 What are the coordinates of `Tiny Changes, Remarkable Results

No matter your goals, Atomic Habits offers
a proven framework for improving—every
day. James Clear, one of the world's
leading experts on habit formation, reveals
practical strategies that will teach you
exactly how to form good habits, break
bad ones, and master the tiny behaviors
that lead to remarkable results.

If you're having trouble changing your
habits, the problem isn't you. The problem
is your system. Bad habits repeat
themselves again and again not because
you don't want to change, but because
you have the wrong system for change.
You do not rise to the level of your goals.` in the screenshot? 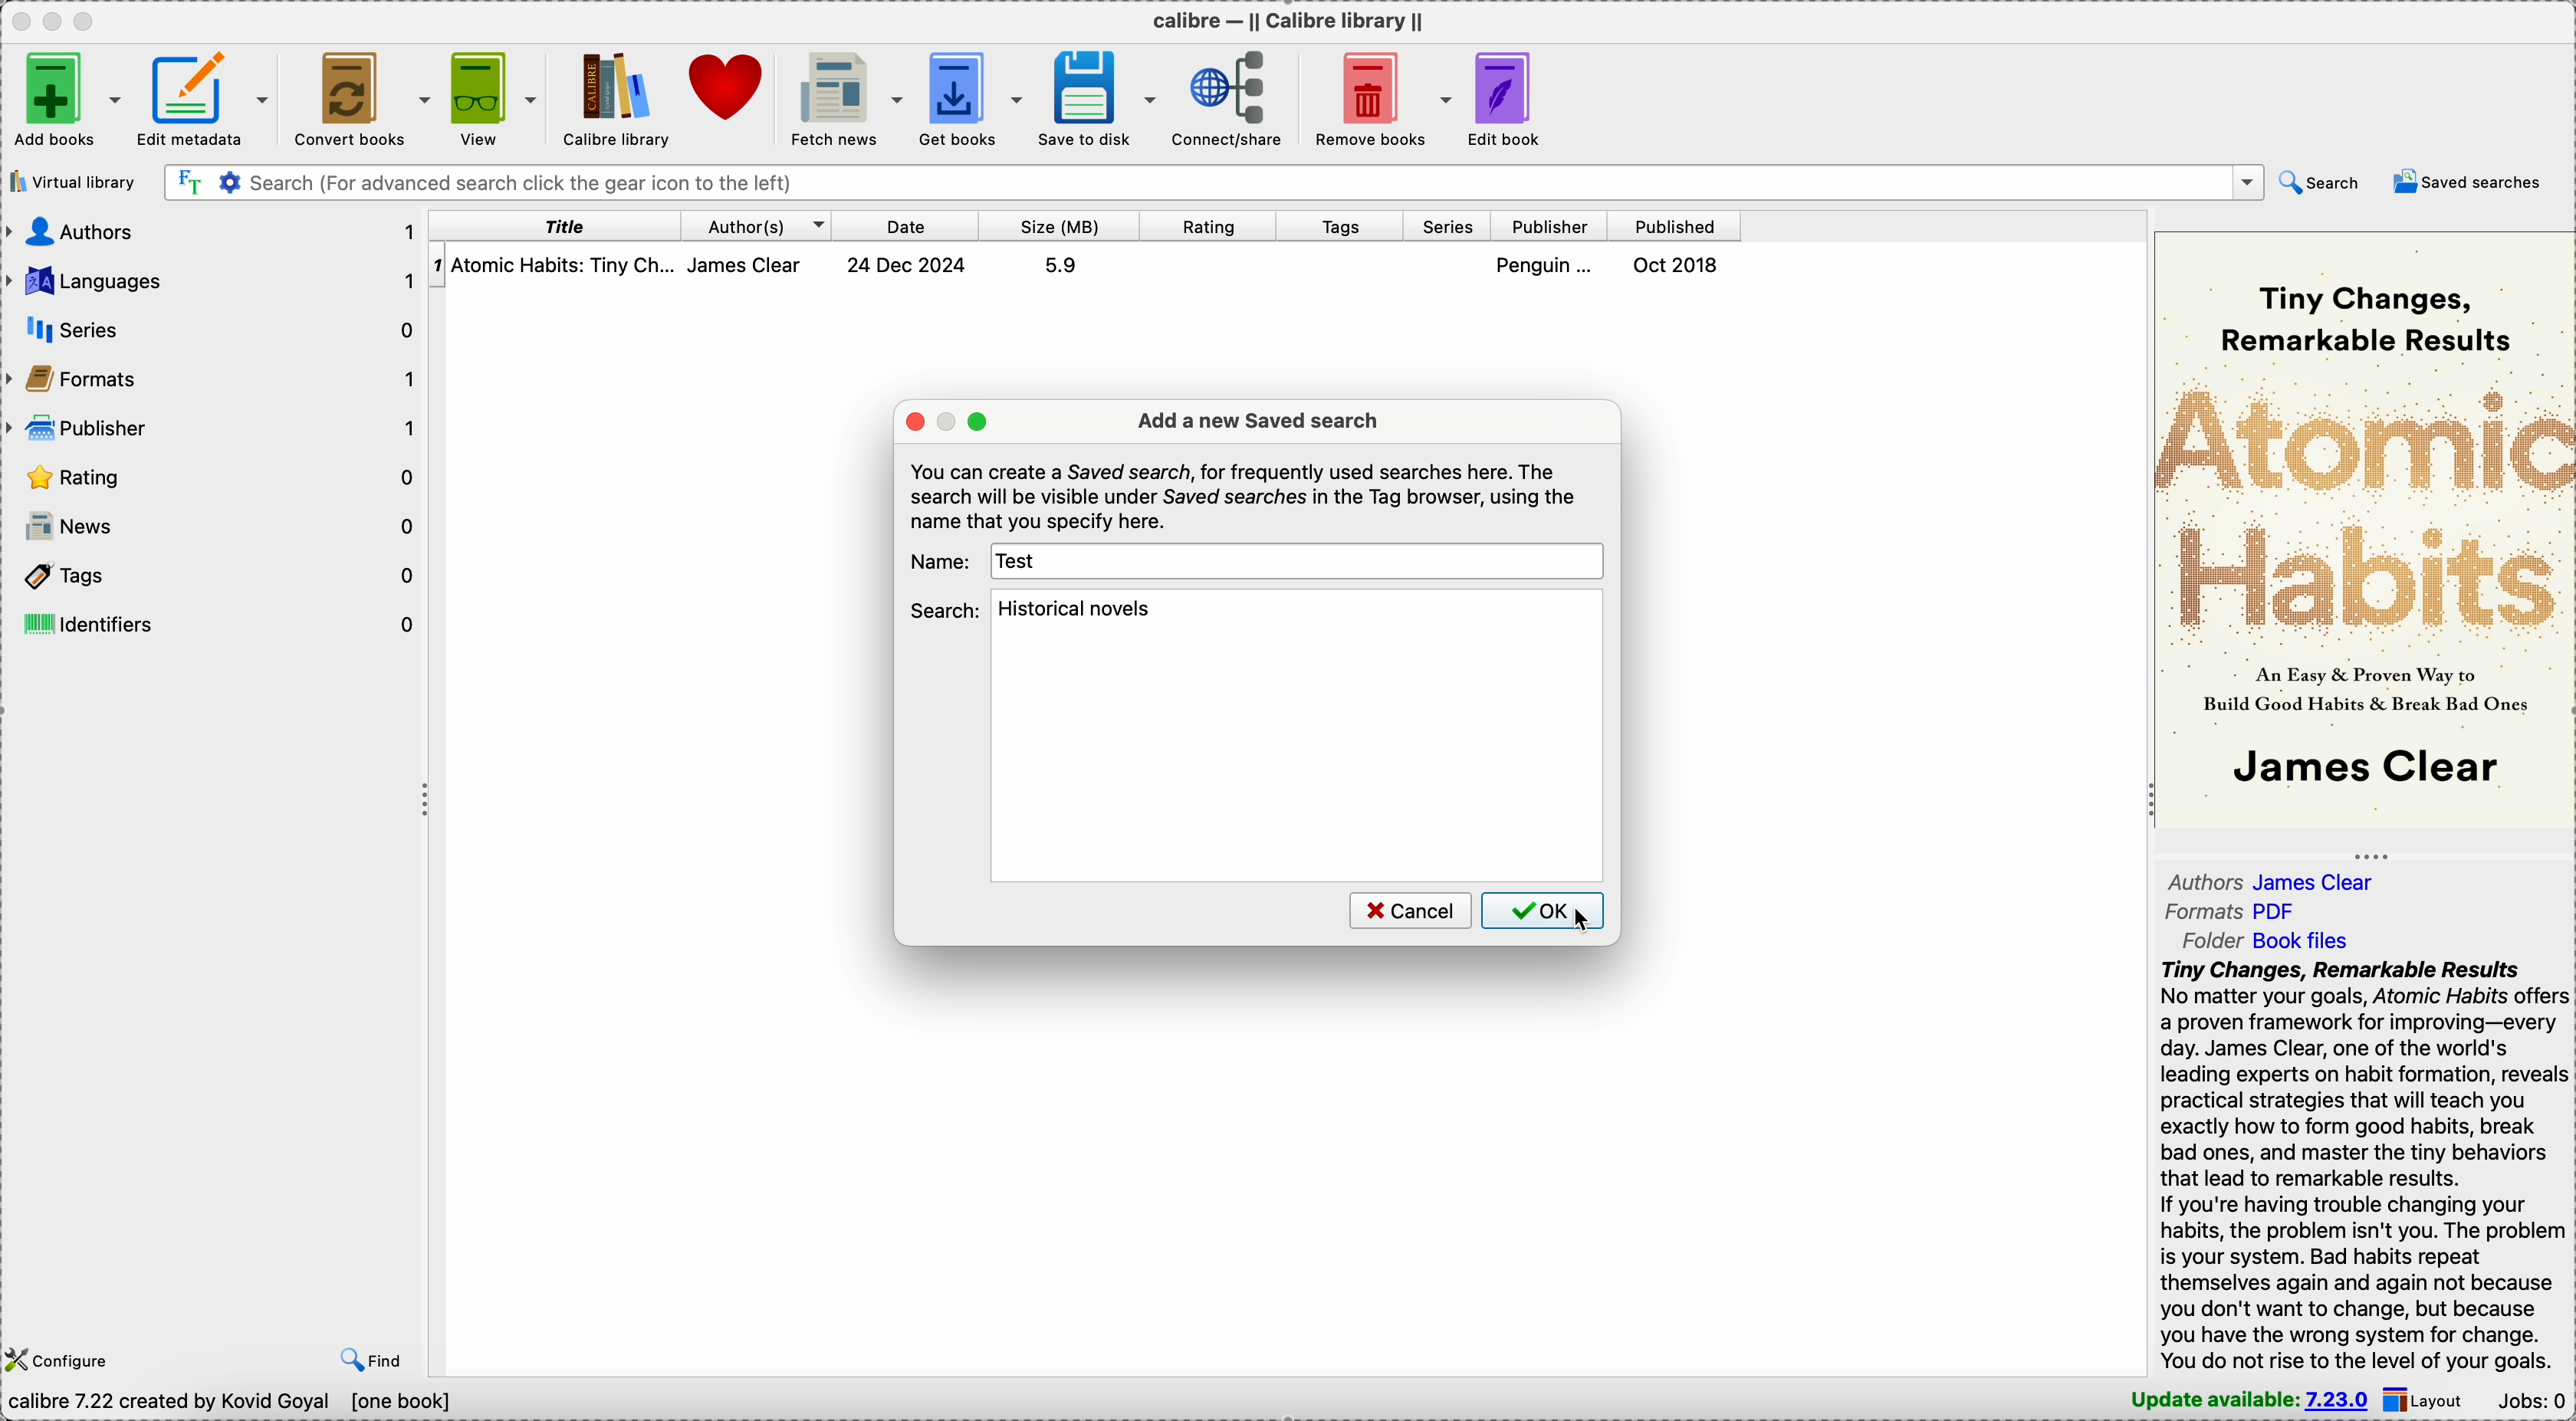 It's located at (2350, 1168).